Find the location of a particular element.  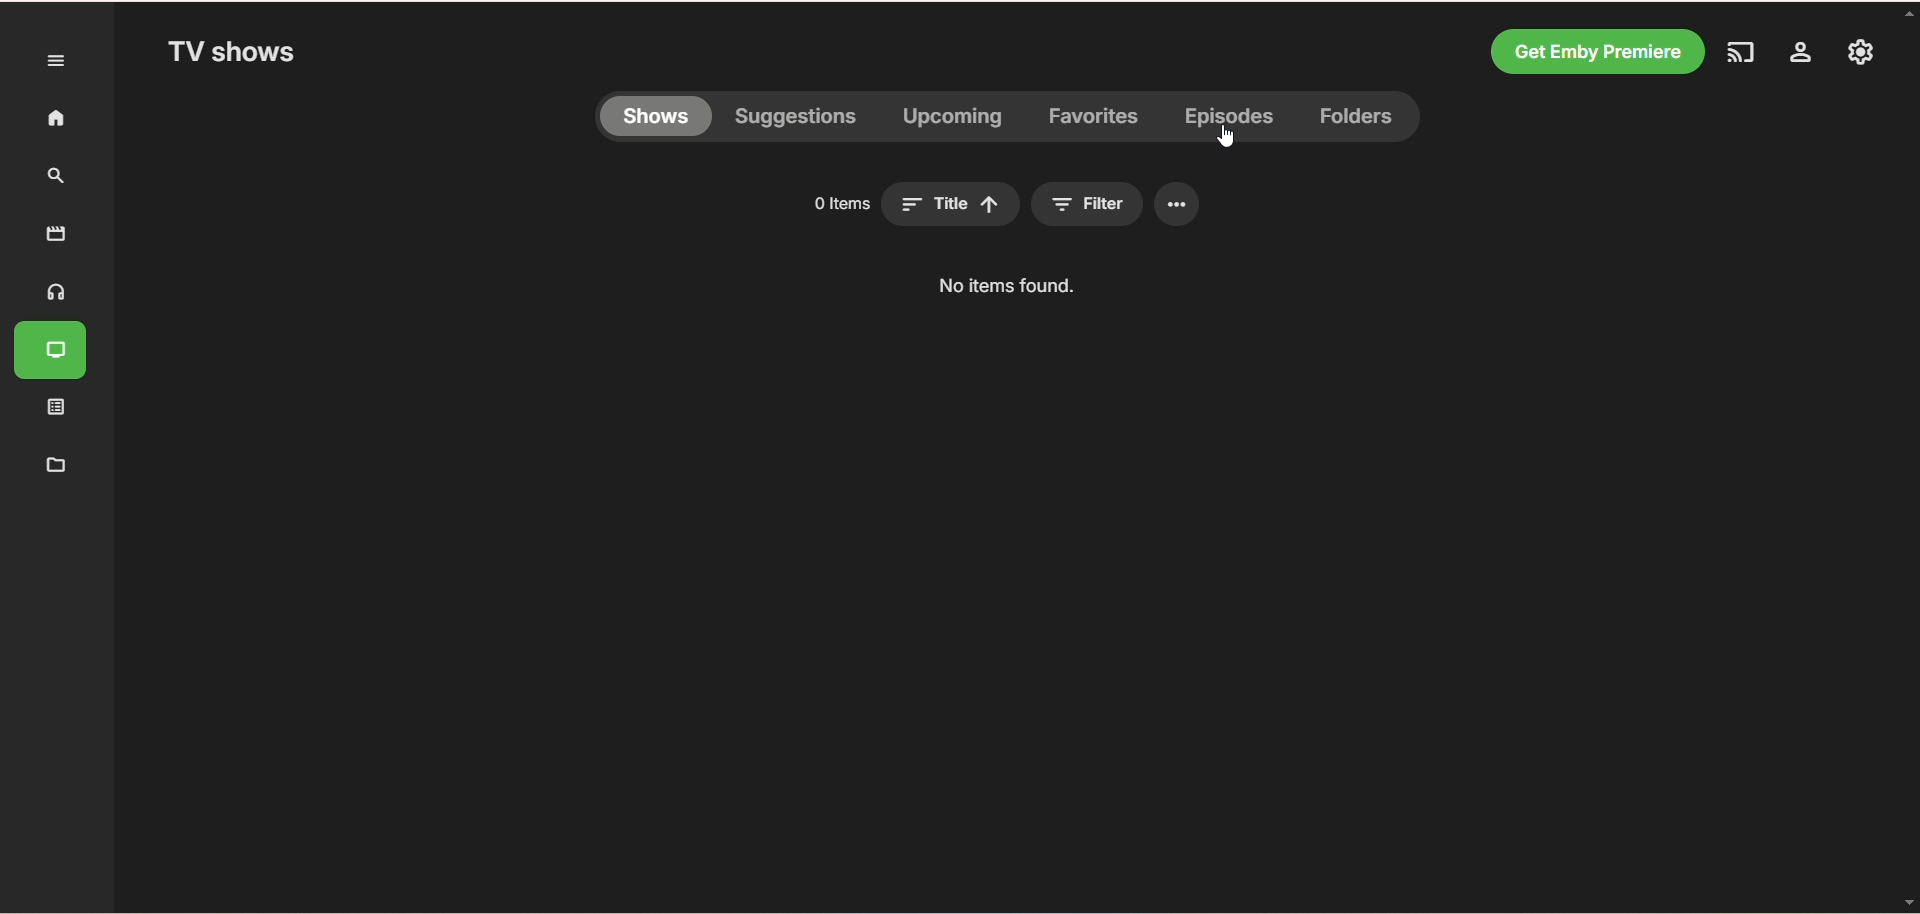

TV shows is located at coordinates (58, 352).